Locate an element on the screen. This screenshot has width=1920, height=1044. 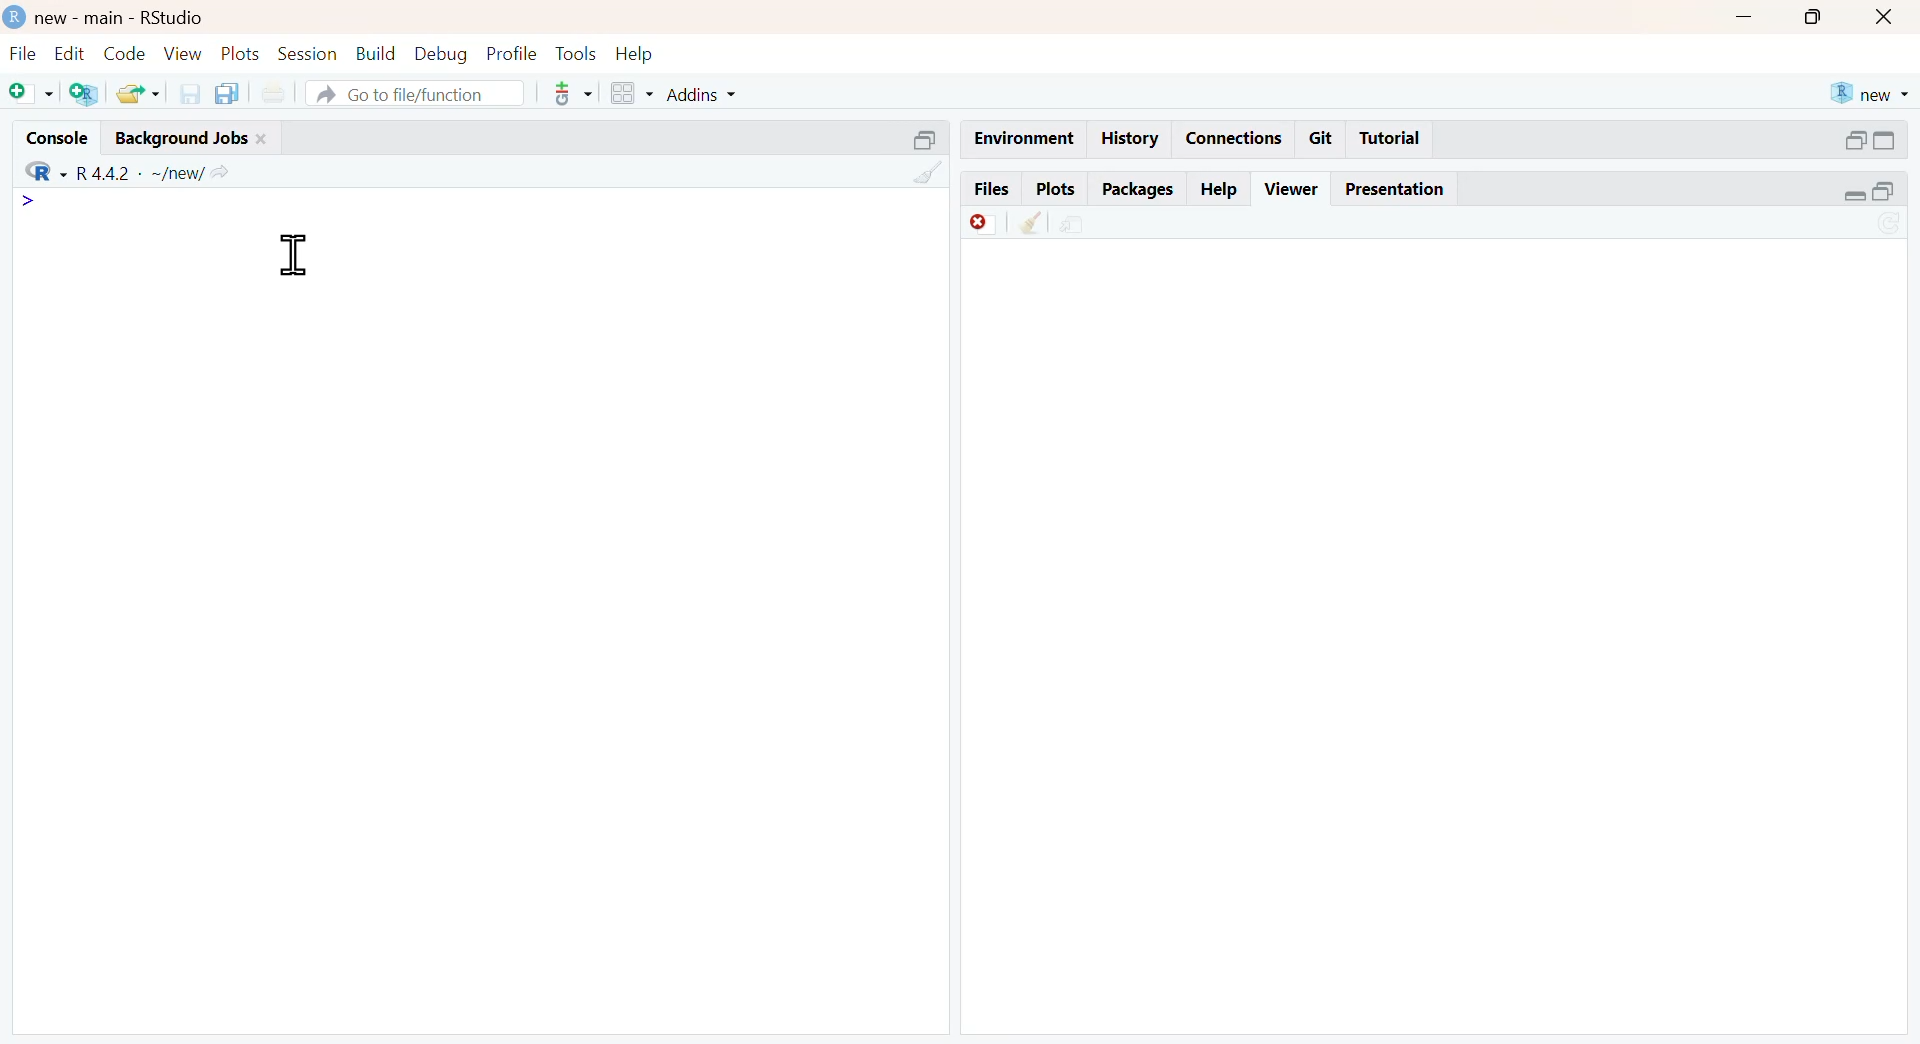
open in separate window is located at coordinates (1856, 141).